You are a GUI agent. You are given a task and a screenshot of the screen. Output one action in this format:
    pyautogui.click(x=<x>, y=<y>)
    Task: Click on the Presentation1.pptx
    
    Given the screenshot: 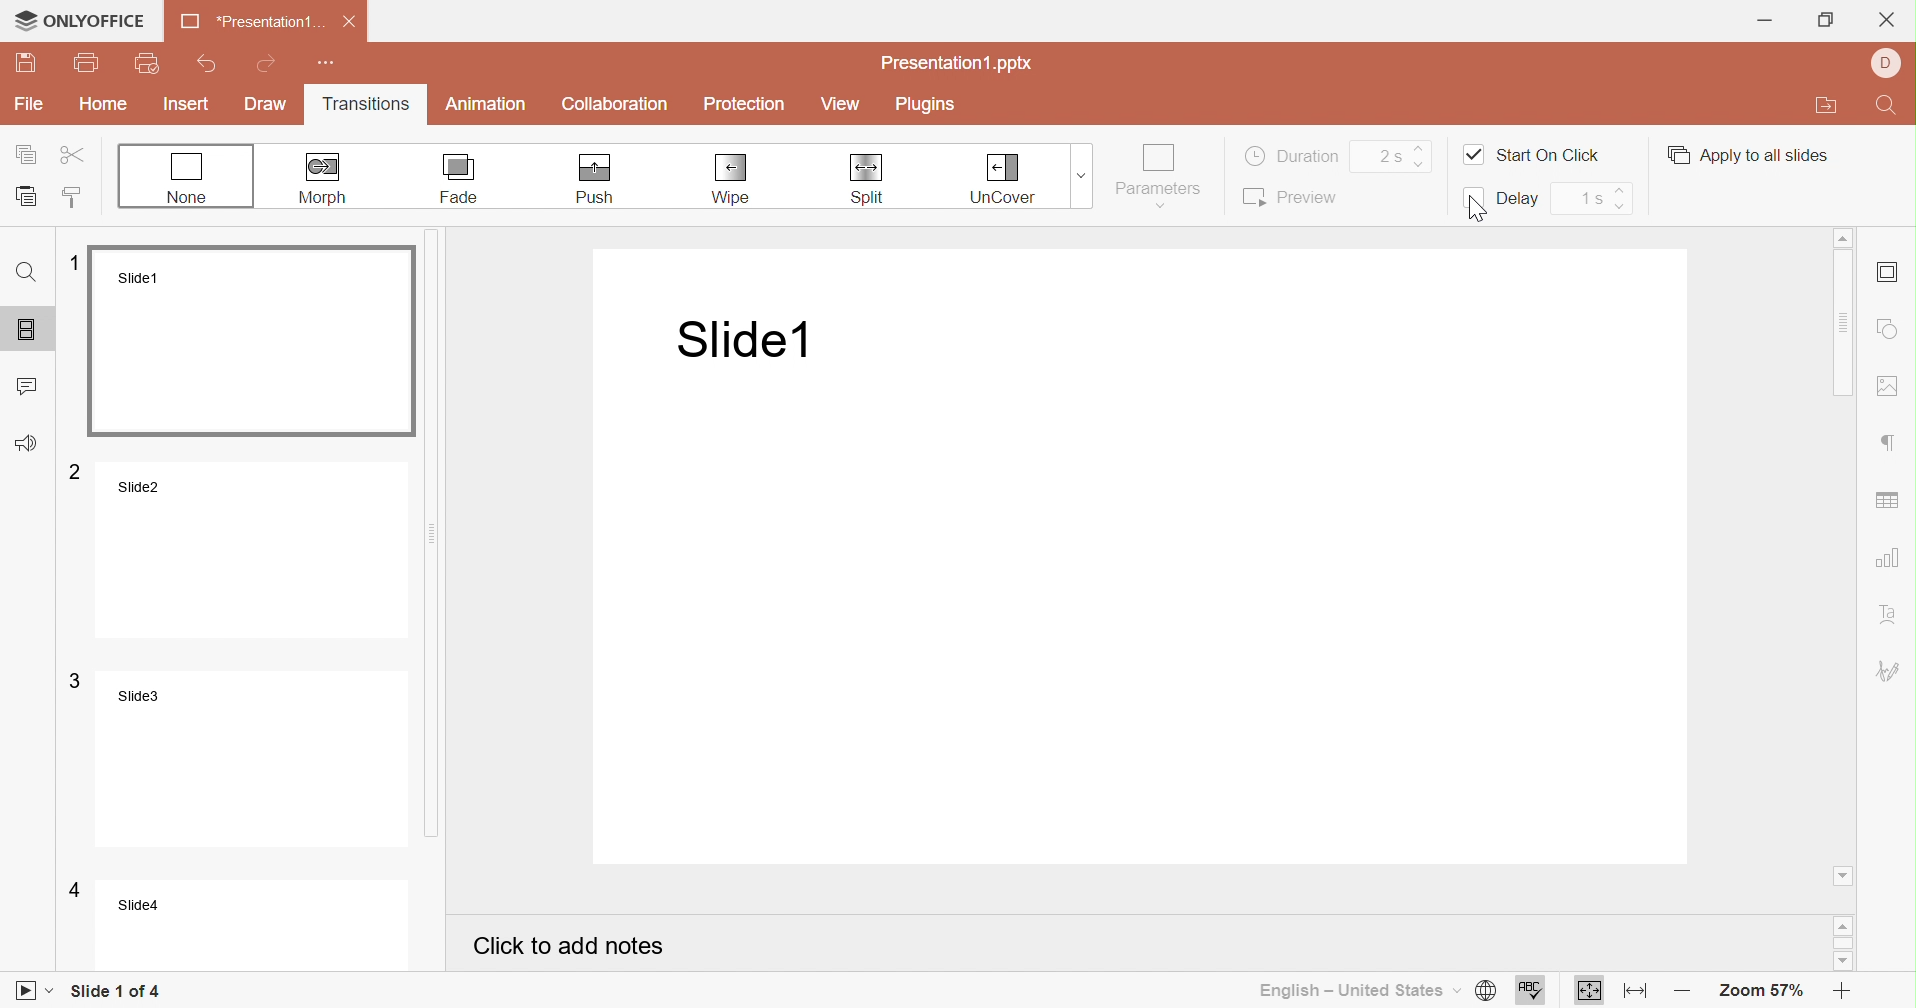 What is the action you would take?
    pyautogui.click(x=959, y=65)
    